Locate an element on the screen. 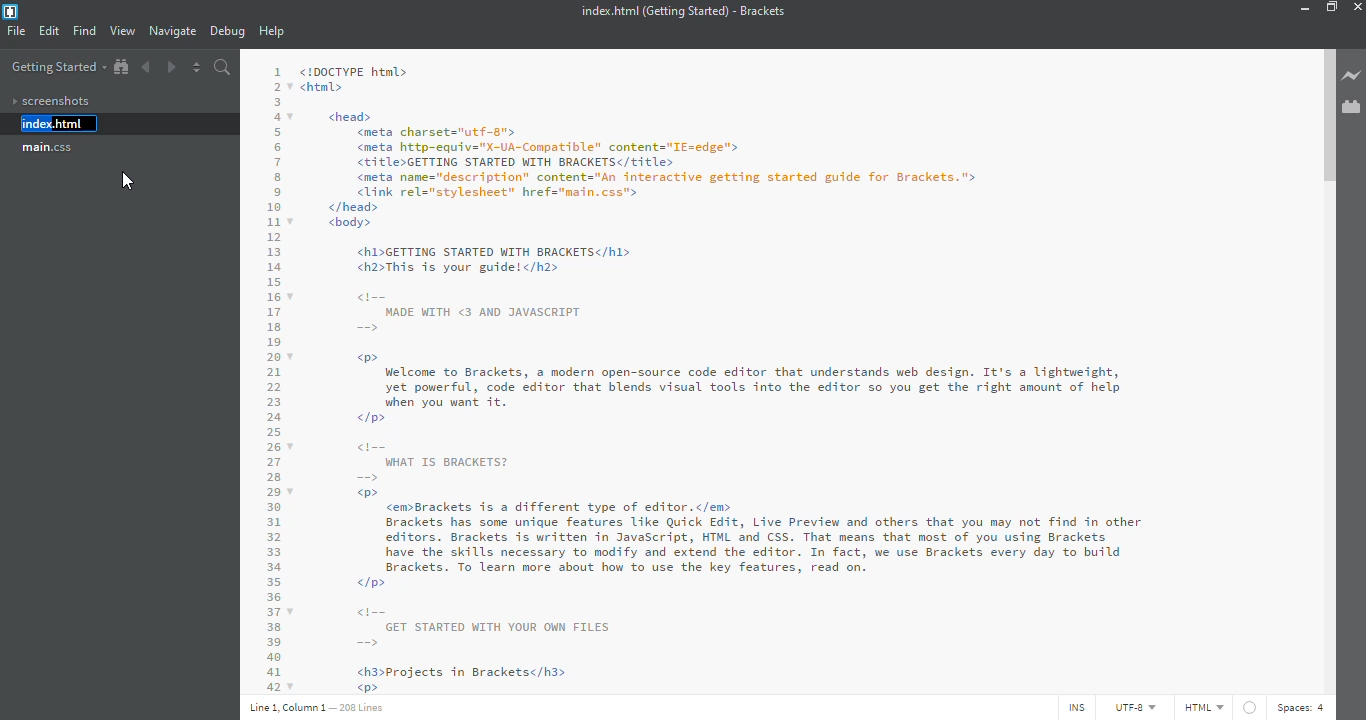 The height and width of the screenshot is (720, 1366). new.html (Getting Started) - Brackets is located at coordinates (679, 11).